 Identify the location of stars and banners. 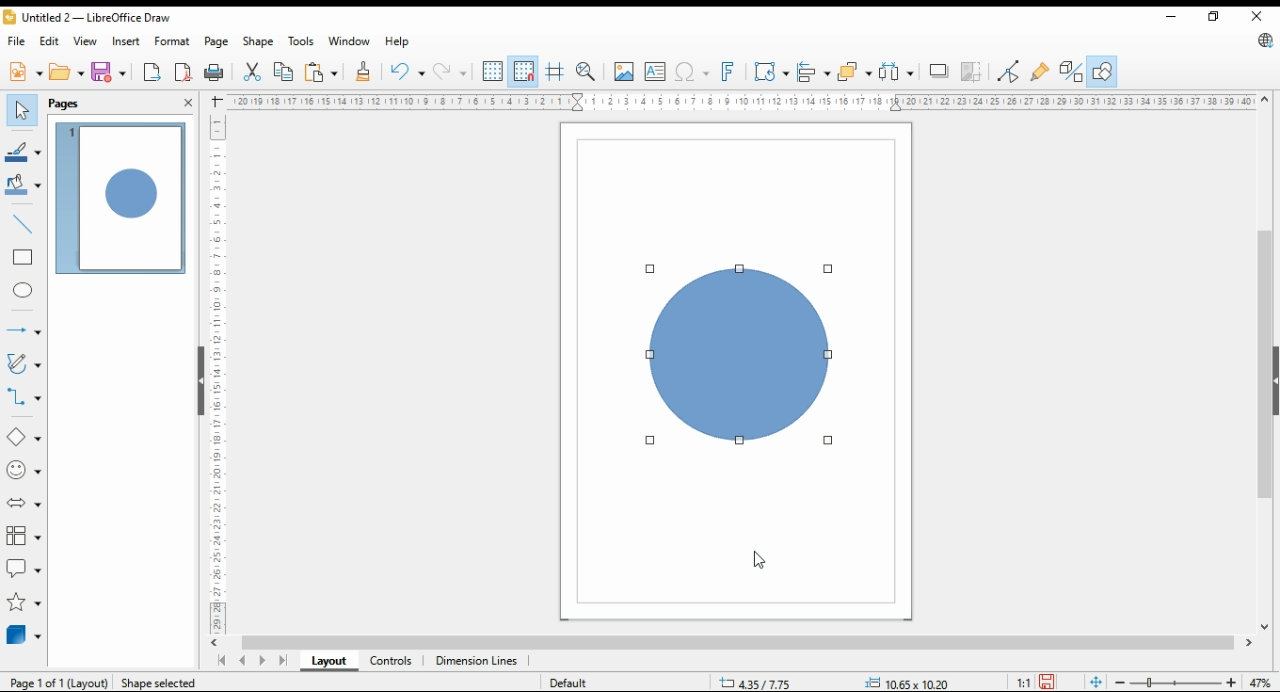
(23, 601).